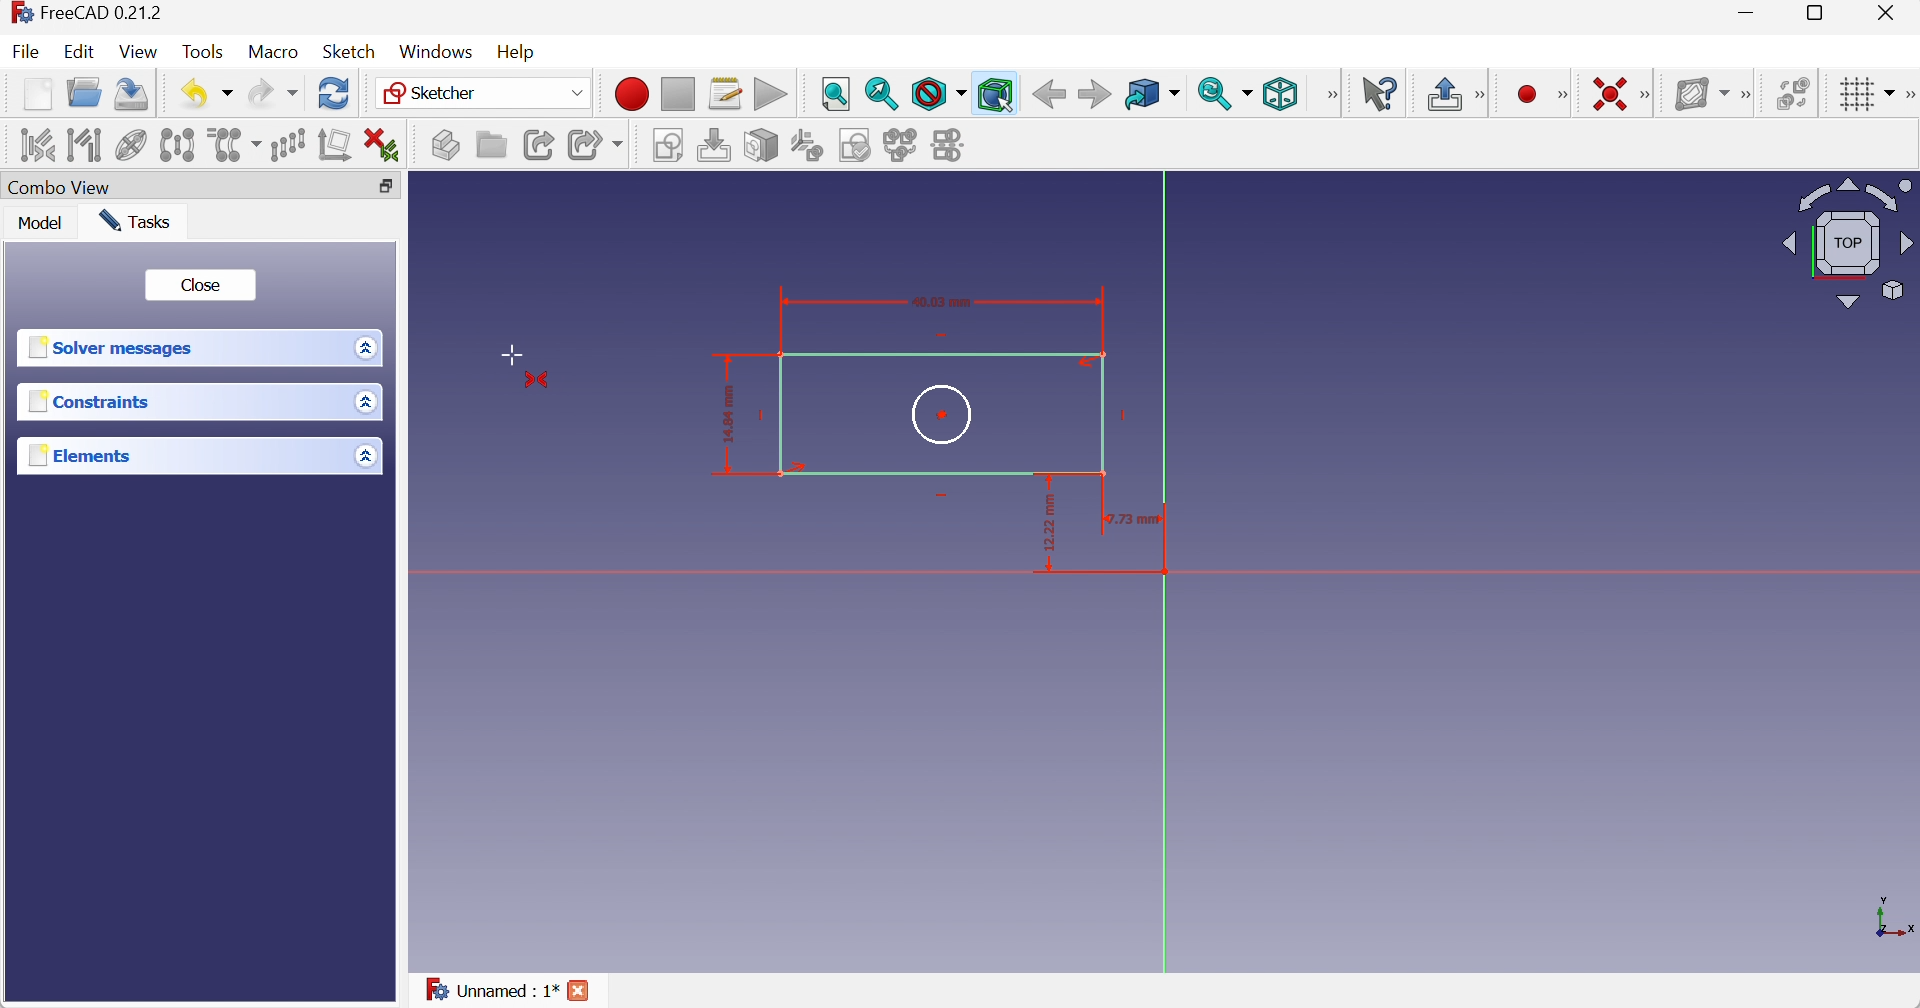 Image resolution: width=1920 pixels, height=1008 pixels. What do you see at coordinates (365, 458) in the screenshot?
I see `Drop down` at bounding box center [365, 458].